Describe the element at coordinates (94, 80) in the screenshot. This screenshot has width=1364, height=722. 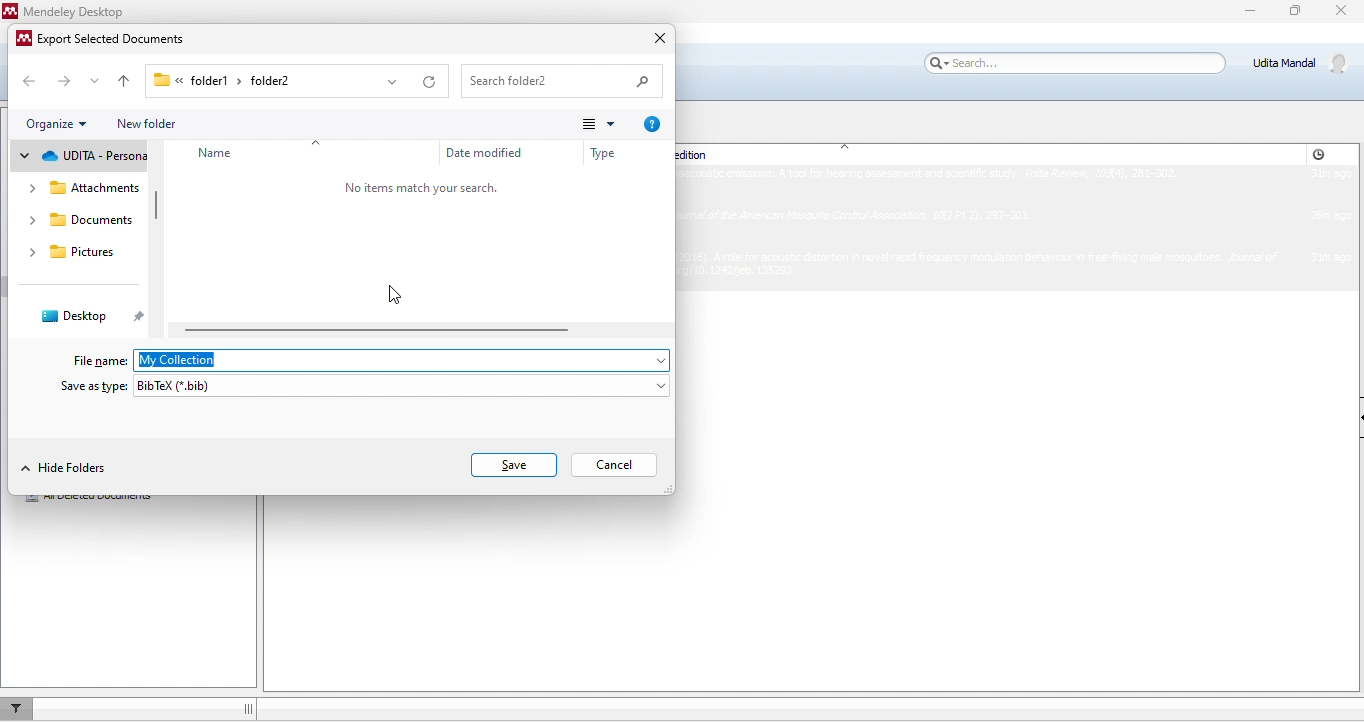
I see `drop down` at that location.